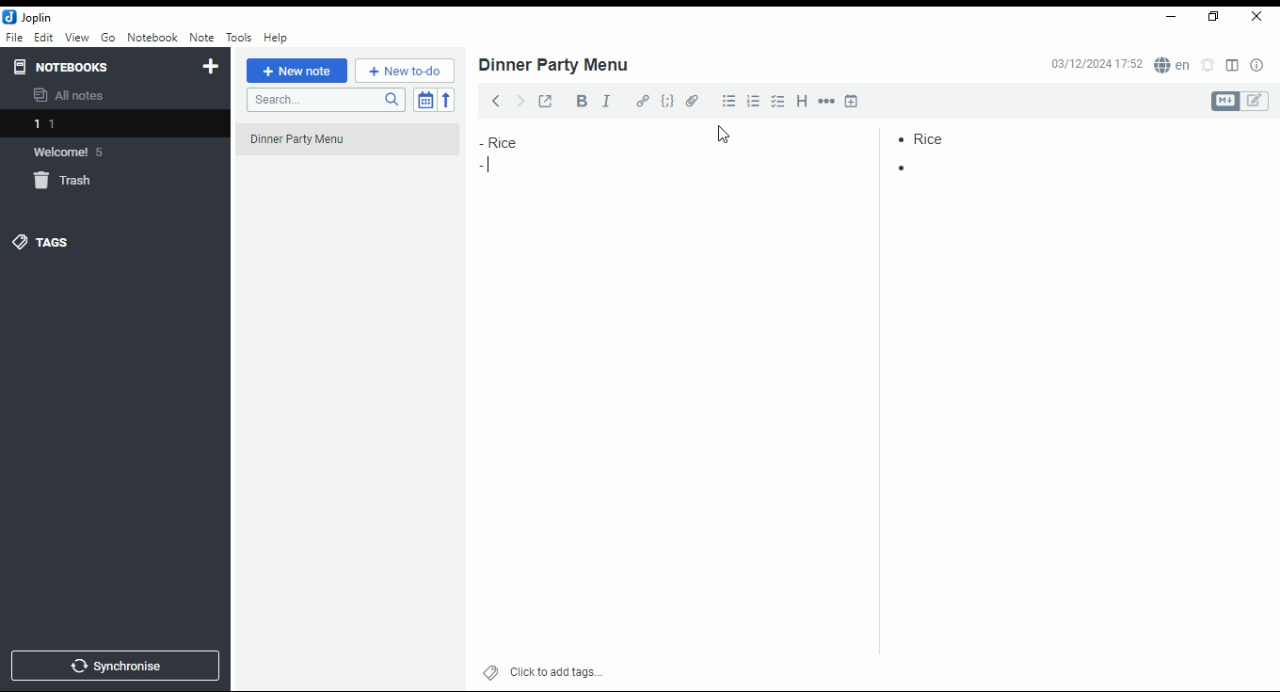 The width and height of the screenshot is (1280, 692). What do you see at coordinates (112, 125) in the screenshot?
I see `1` at bounding box center [112, 125].